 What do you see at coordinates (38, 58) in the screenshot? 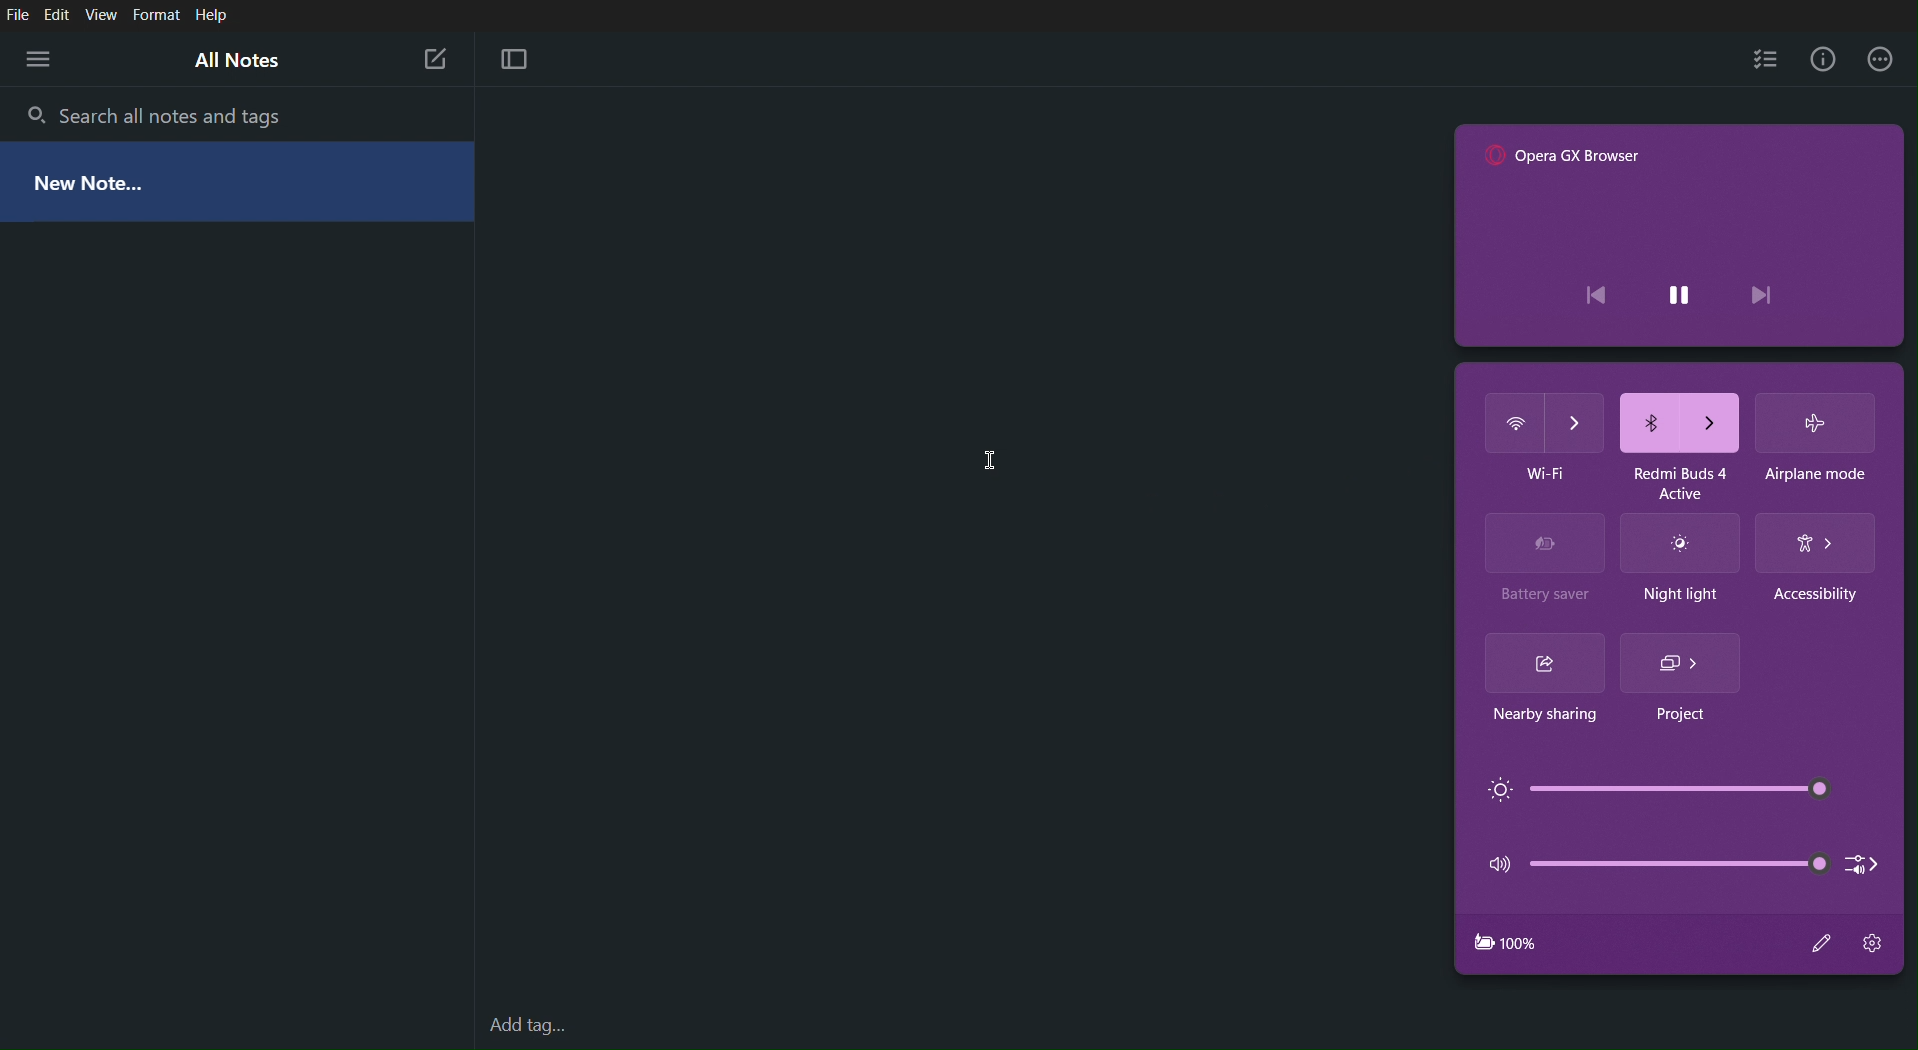
I see `More` at bounding box center [38, 58].